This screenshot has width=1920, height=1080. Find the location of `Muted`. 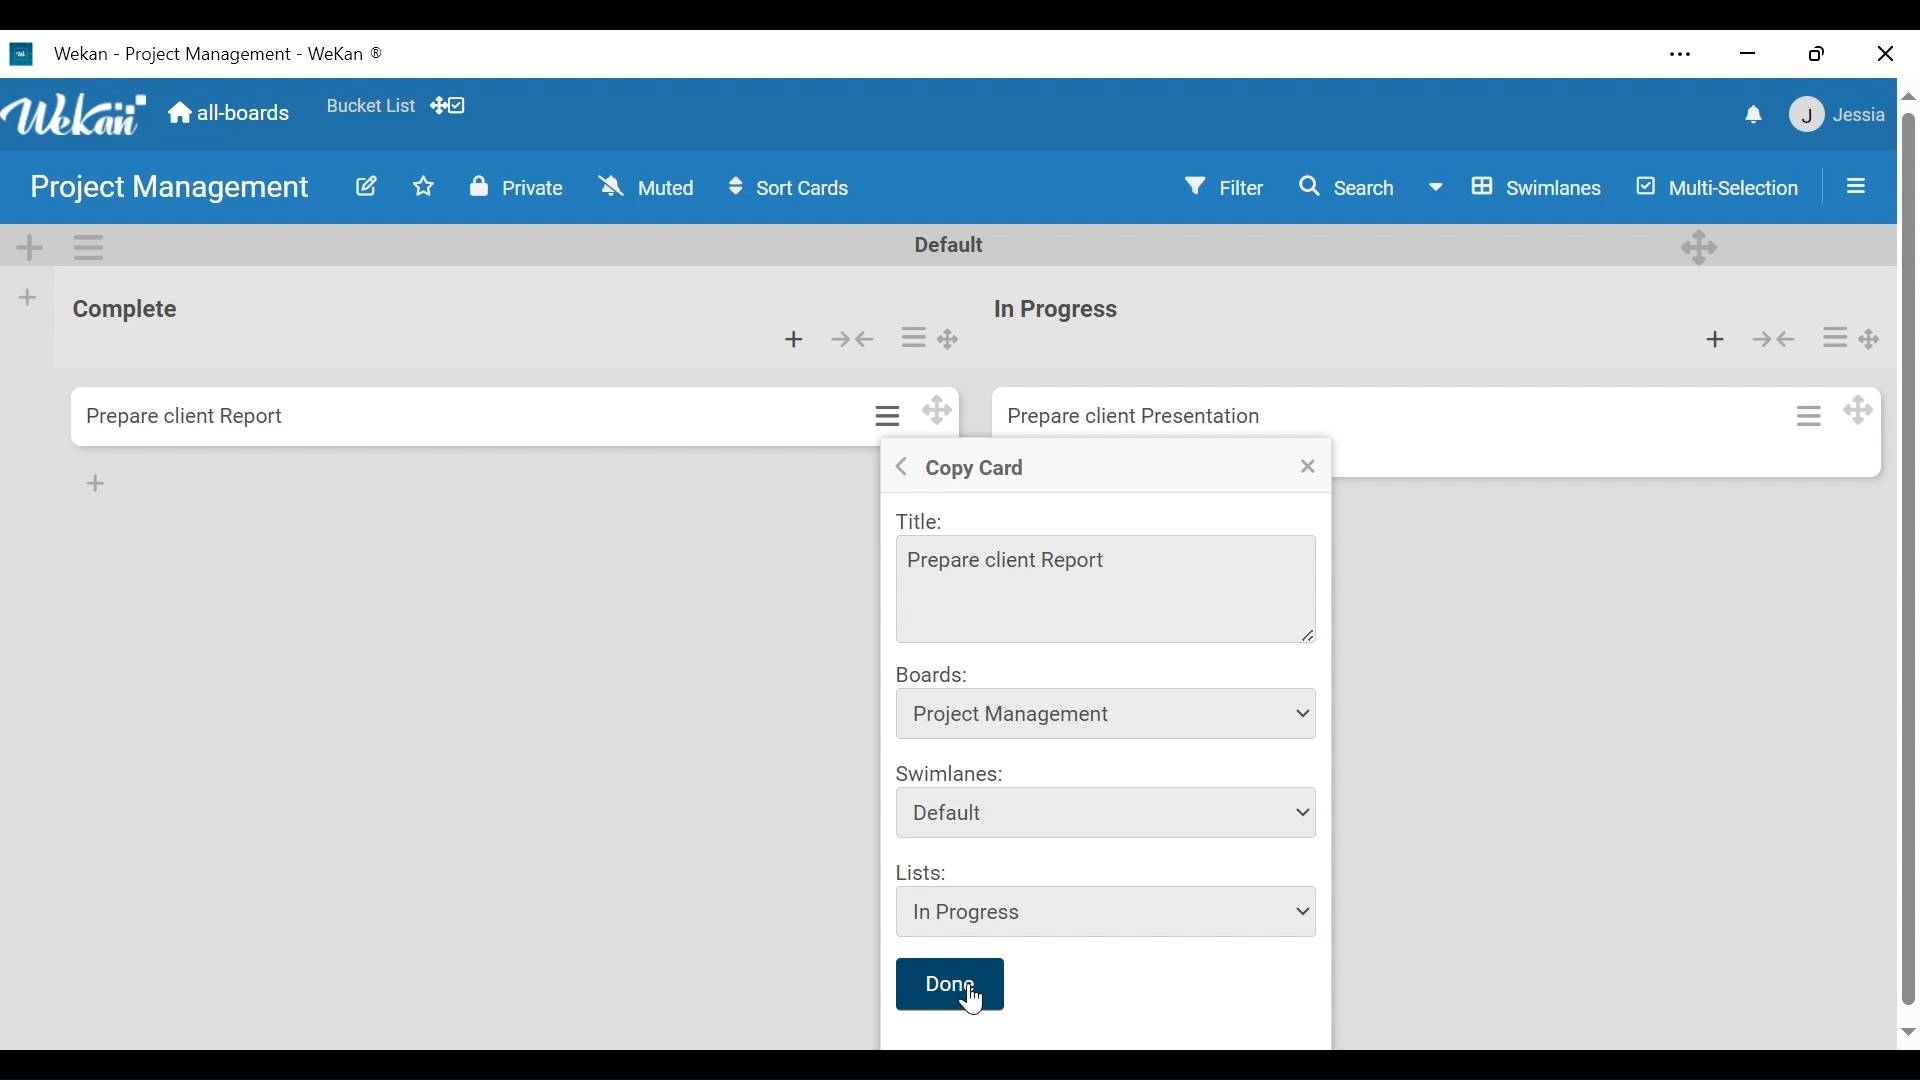

Muted is located at coordinates (646, 187).